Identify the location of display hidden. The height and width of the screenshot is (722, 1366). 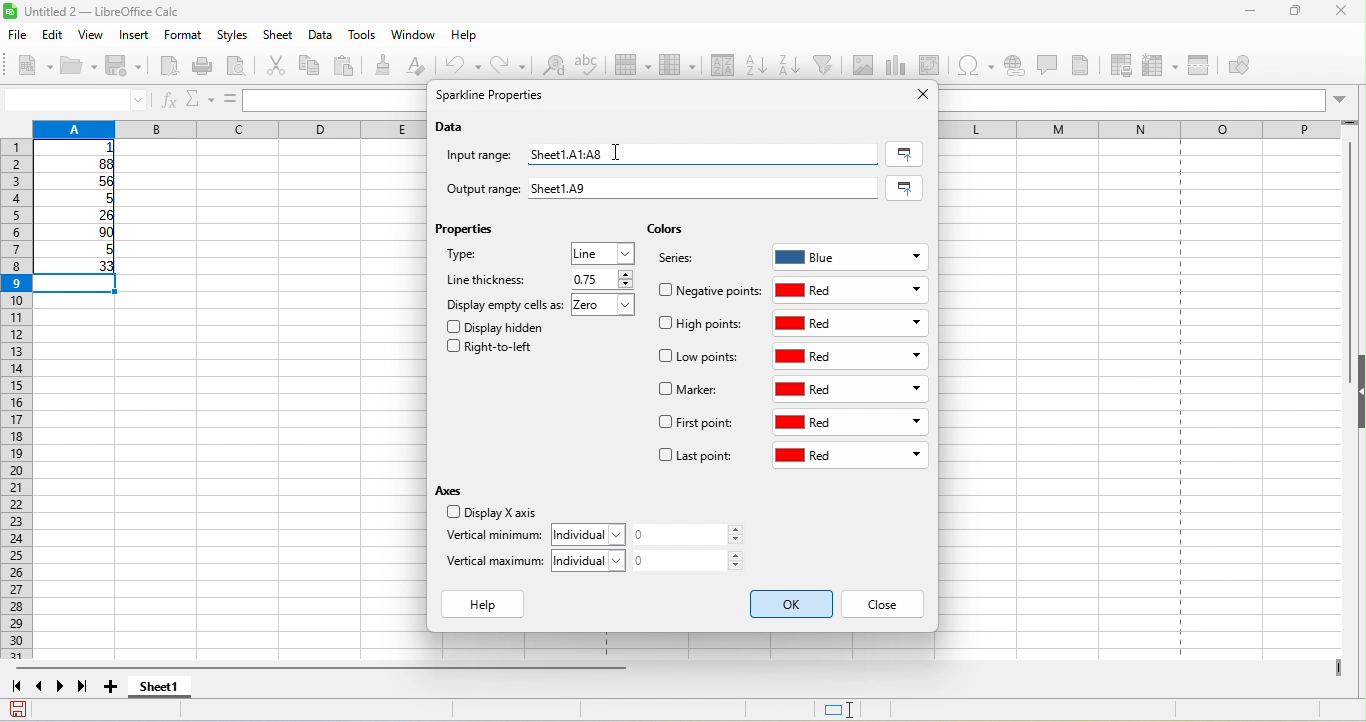
(500, 326).